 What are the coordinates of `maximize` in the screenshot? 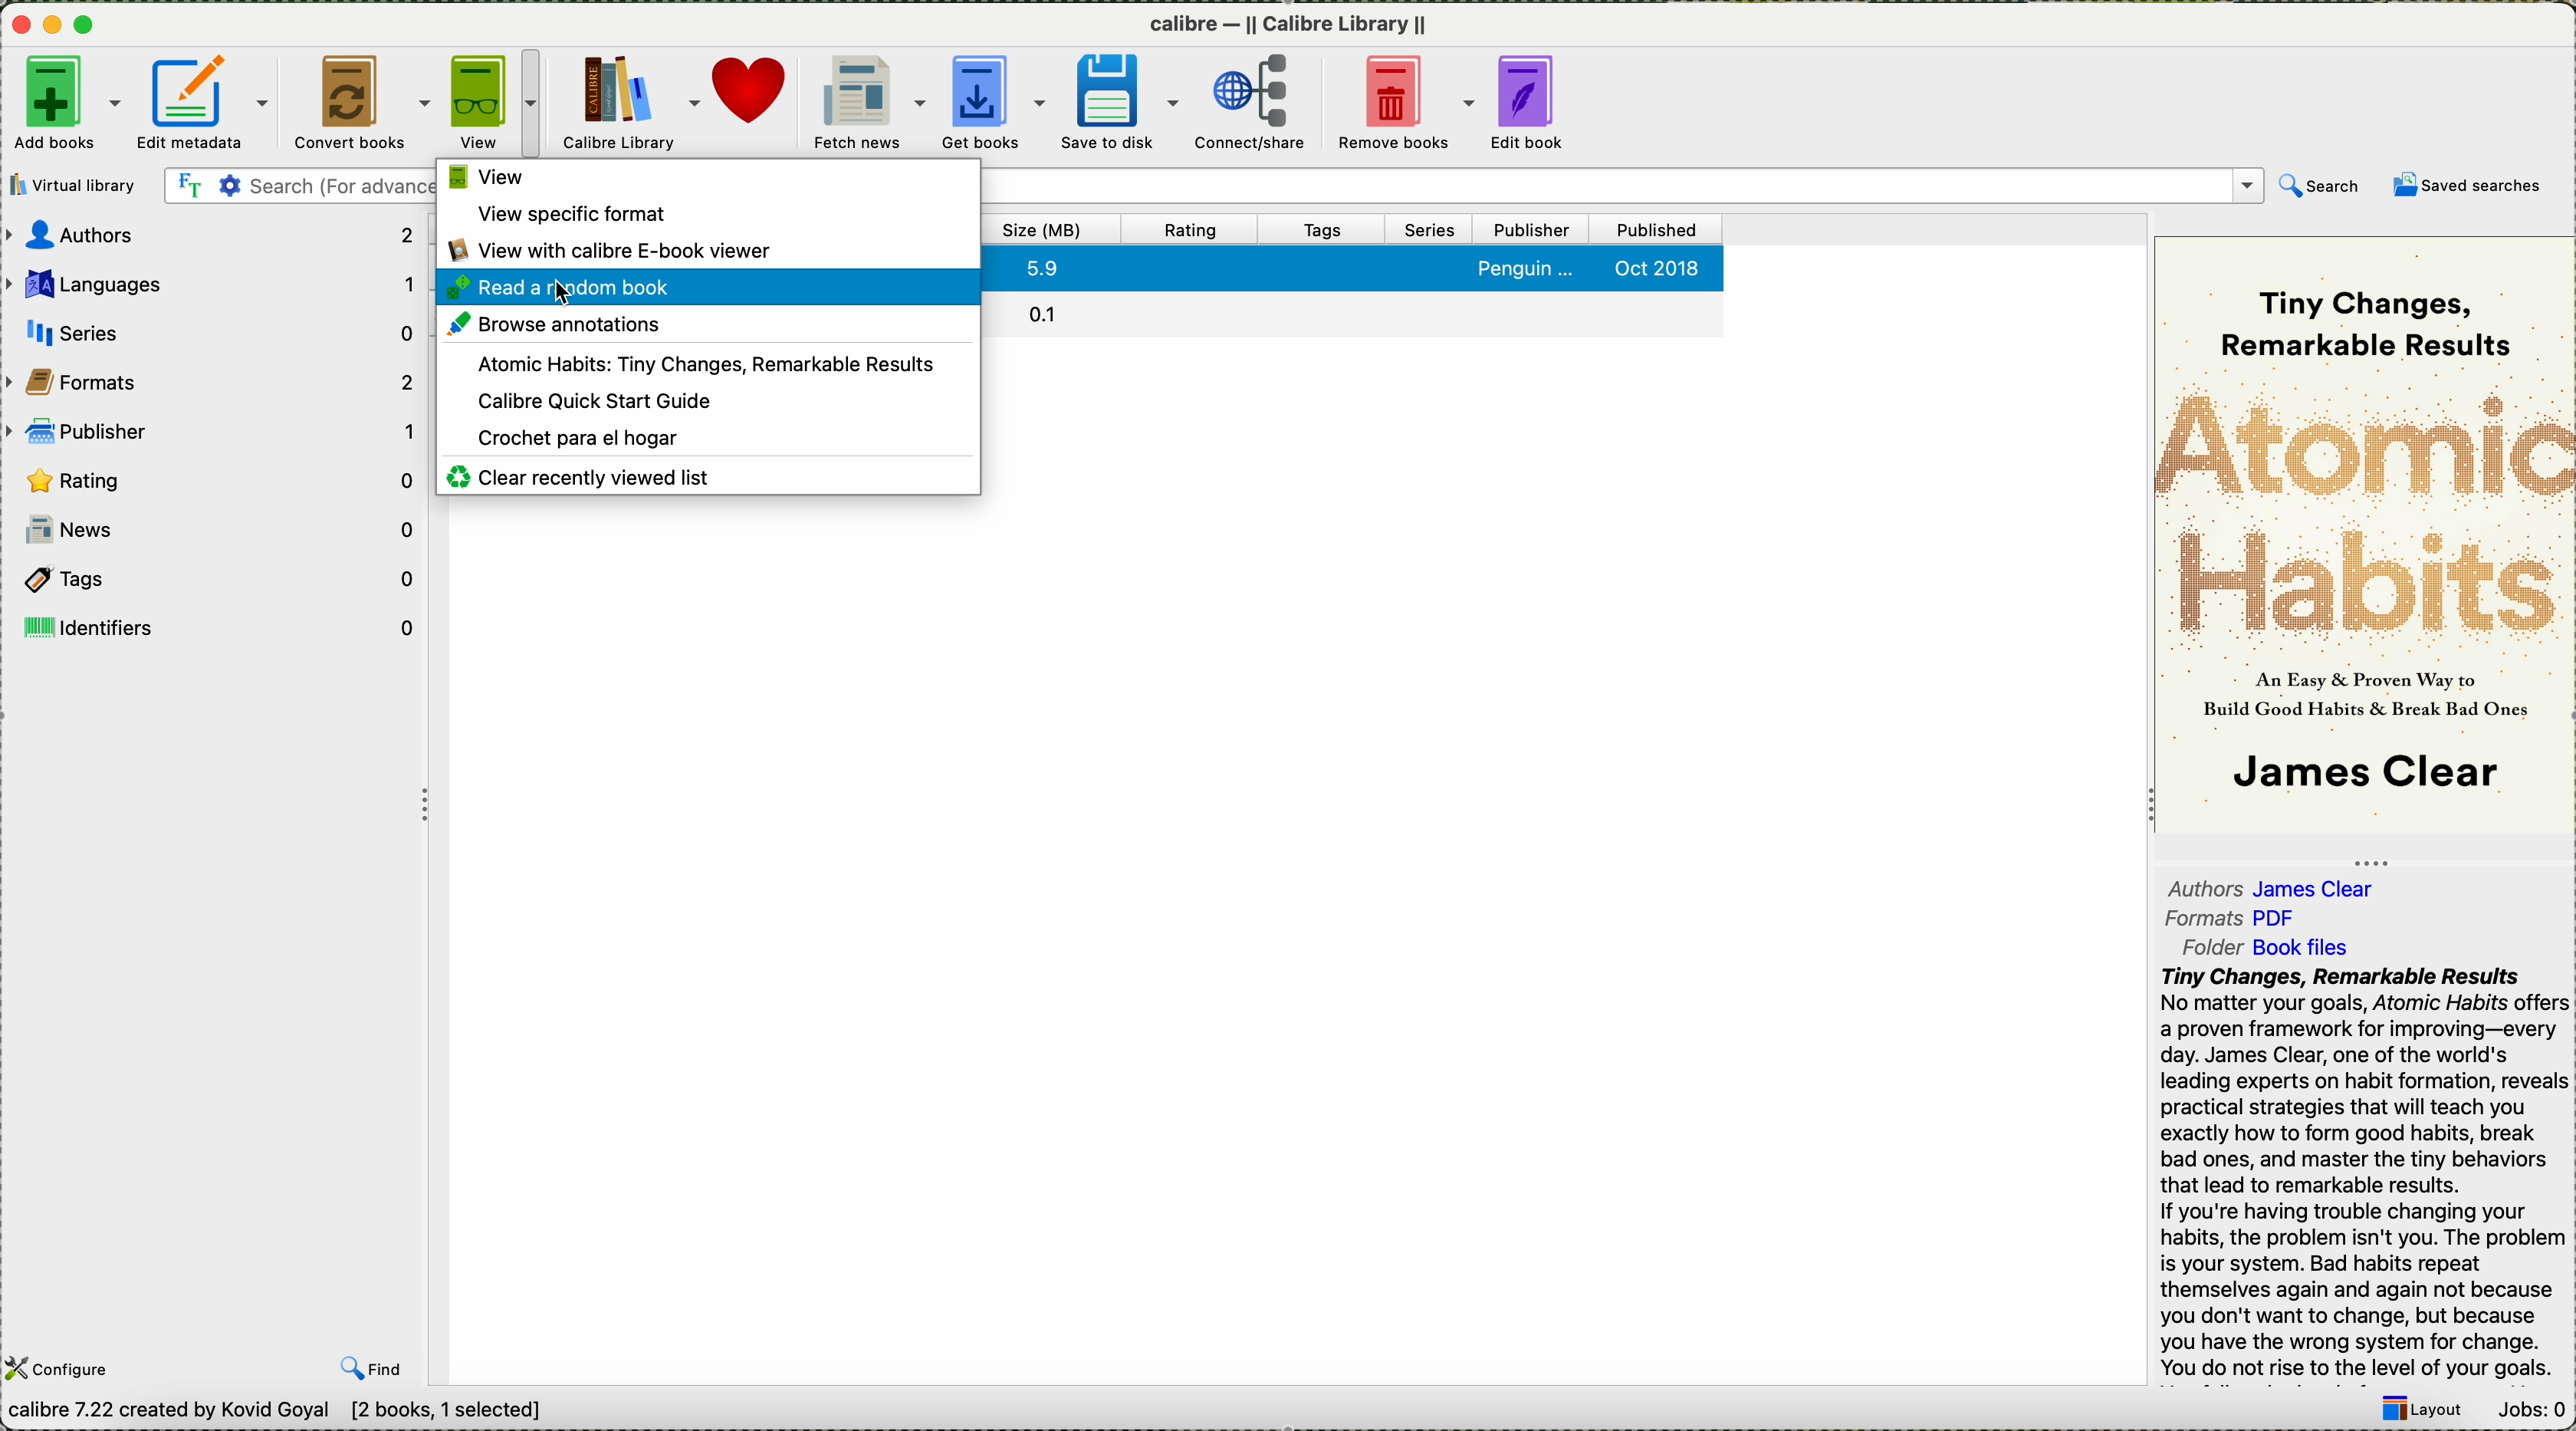 It's located at (85, 25).